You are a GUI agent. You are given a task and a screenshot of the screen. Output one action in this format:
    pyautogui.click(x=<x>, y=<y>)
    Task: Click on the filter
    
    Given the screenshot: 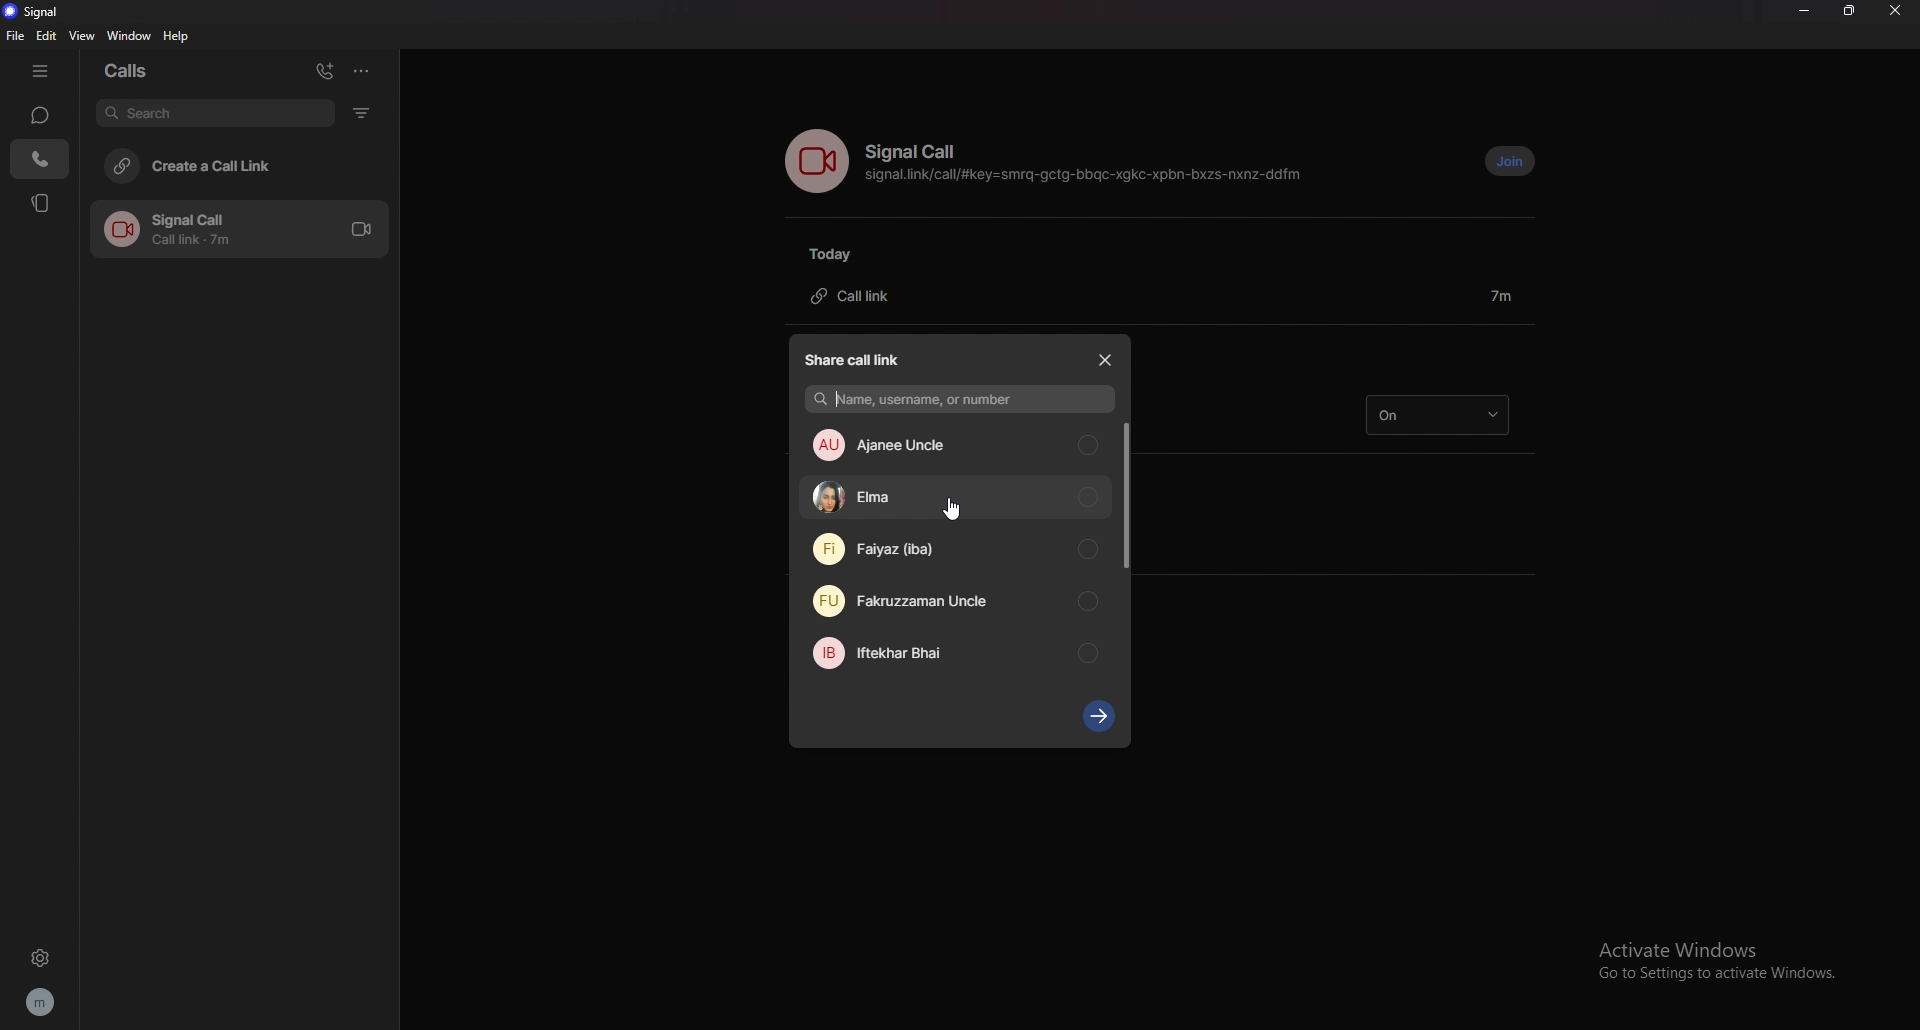 What is the action you would take?
    pyautogui.click(x=361, y=113)
    